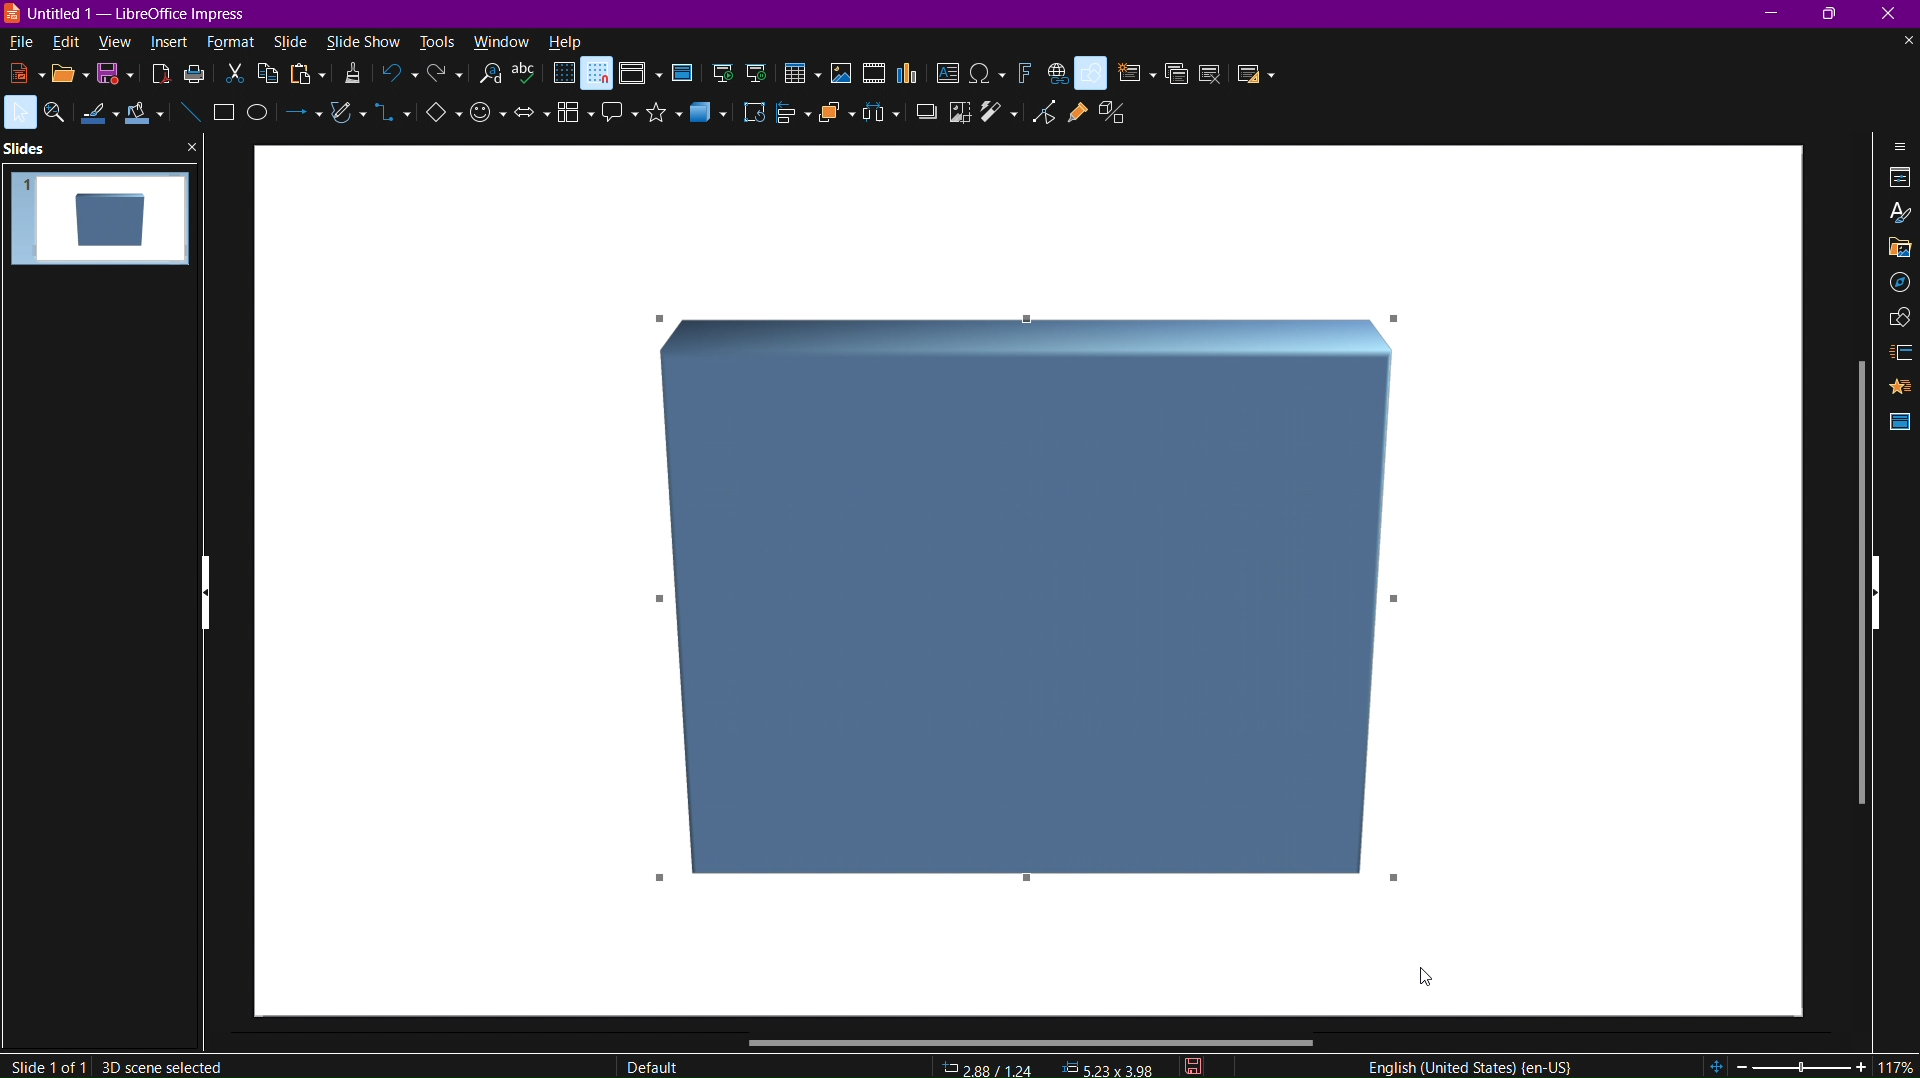 The height and width of the screenshot is (1078, 1920). Describe the element at coordinates (563, 76) in the screenshot. I see `Display Grid` at that location.